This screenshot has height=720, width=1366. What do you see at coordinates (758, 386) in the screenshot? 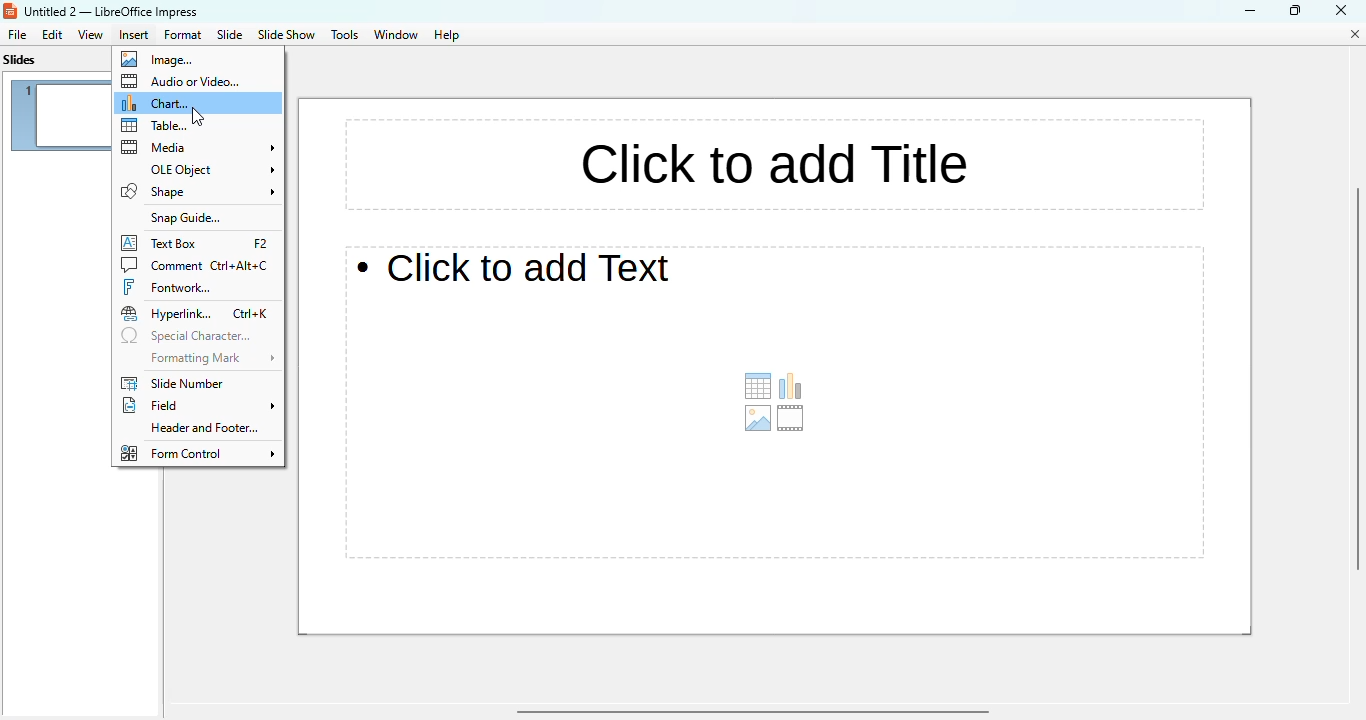
I see `insert table` at bounding box center [758, 386].